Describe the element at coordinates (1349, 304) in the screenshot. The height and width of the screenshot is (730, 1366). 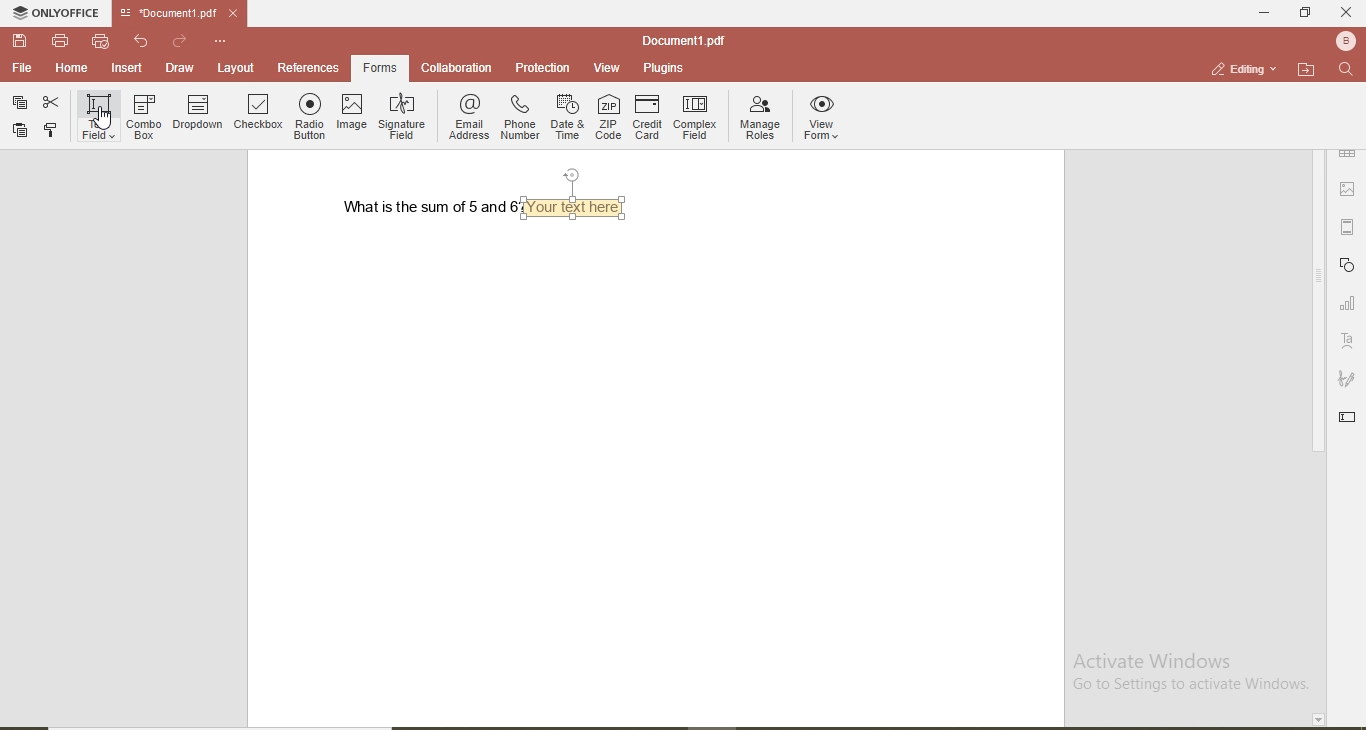
I see `chart` at that location.